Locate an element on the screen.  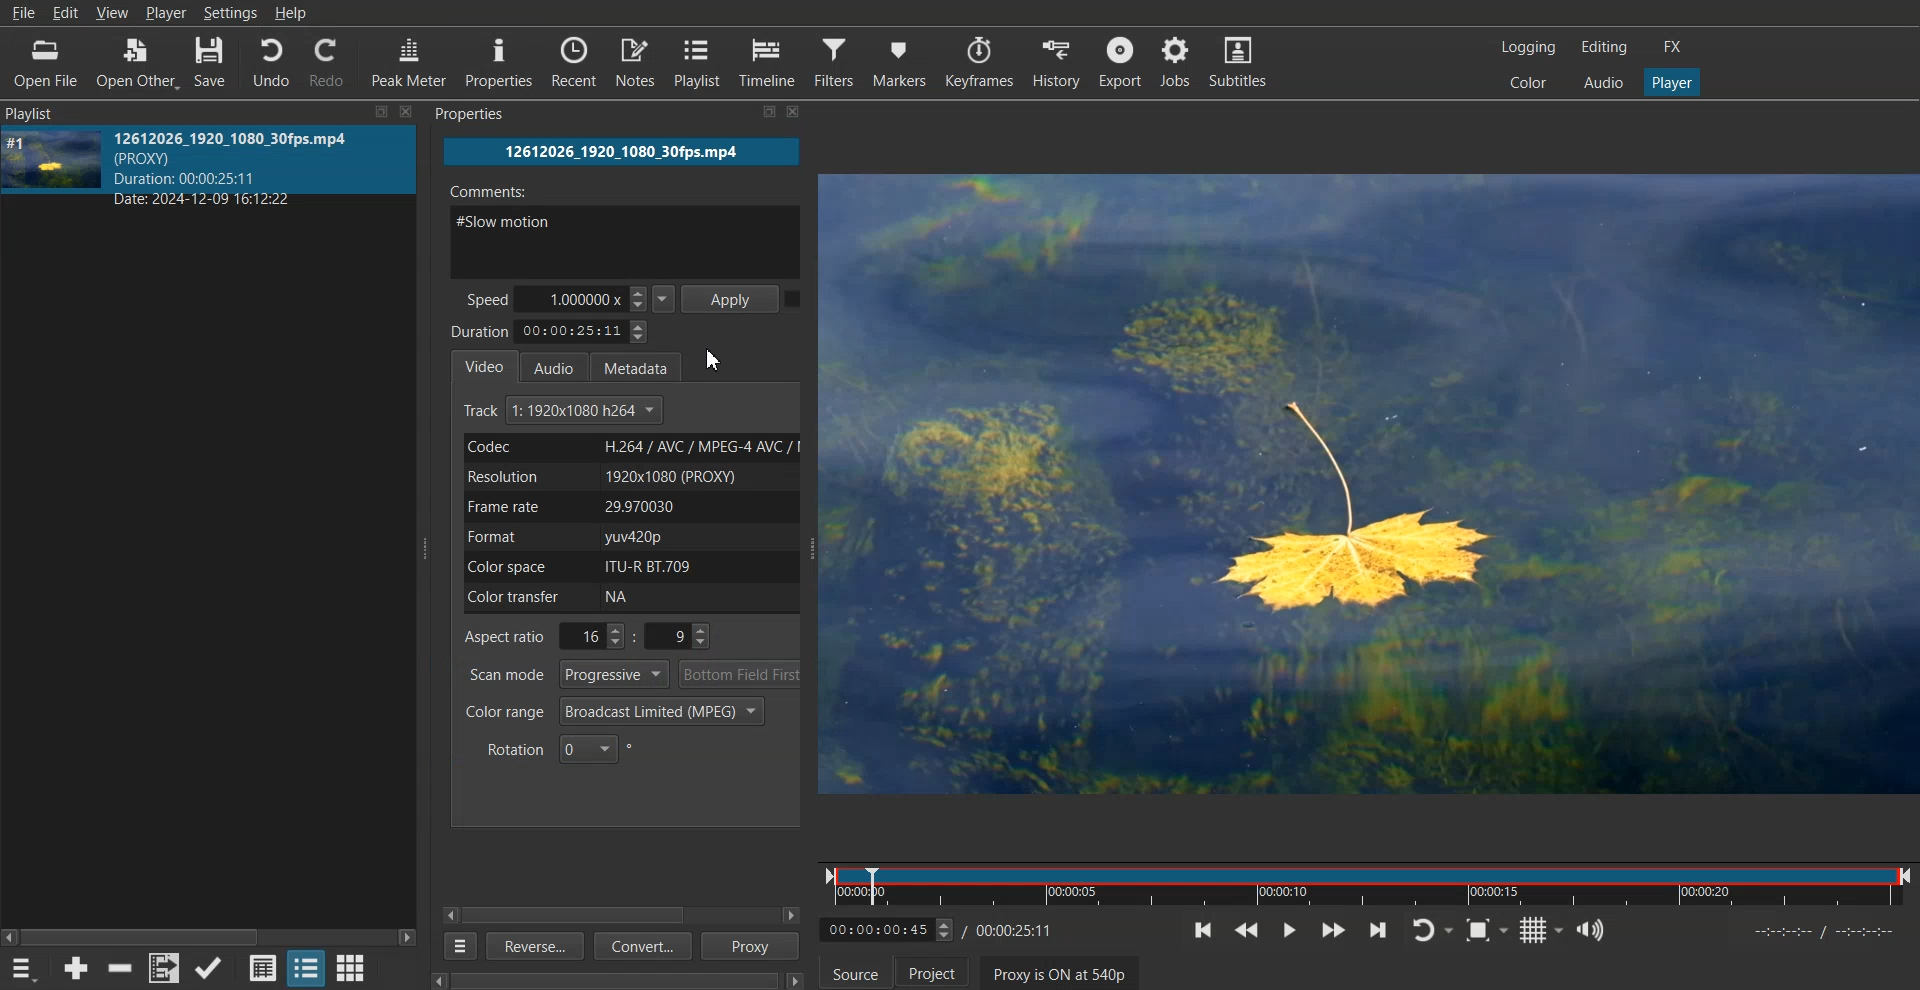
View as detail is located at coordinates (262, 967).